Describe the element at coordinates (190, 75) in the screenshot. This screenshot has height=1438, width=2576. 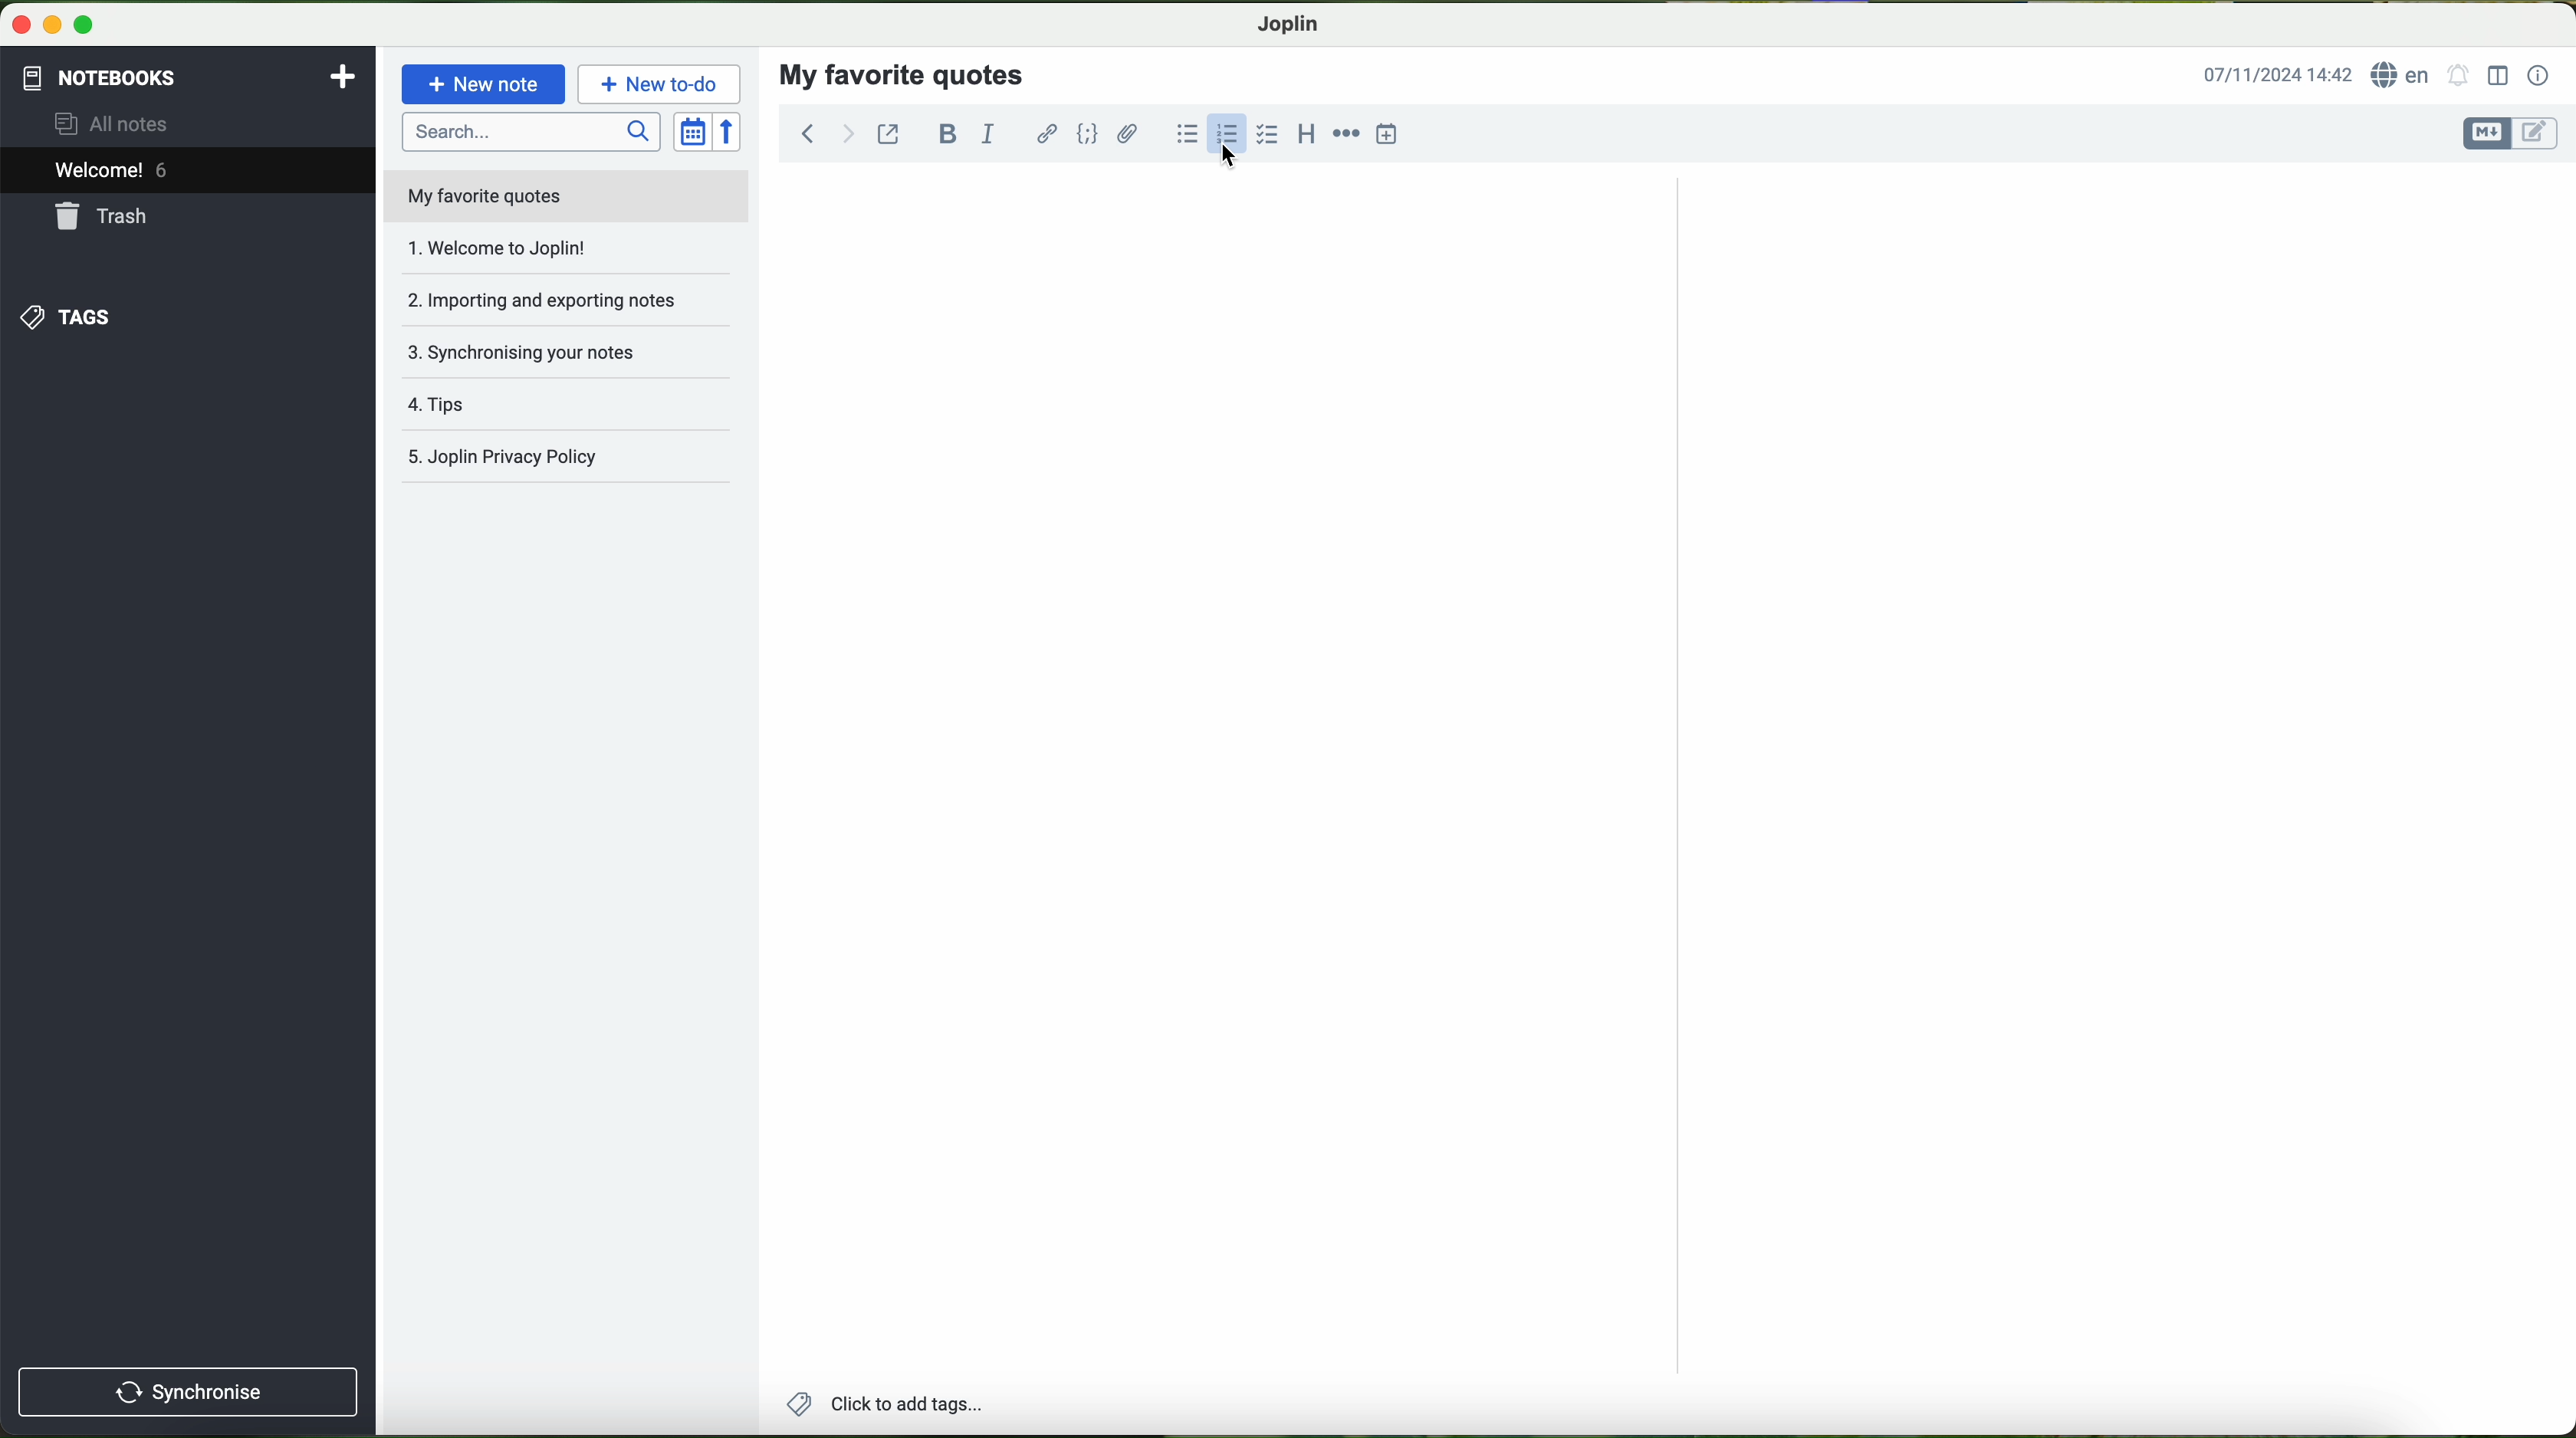
I see `notebooks` at that location.